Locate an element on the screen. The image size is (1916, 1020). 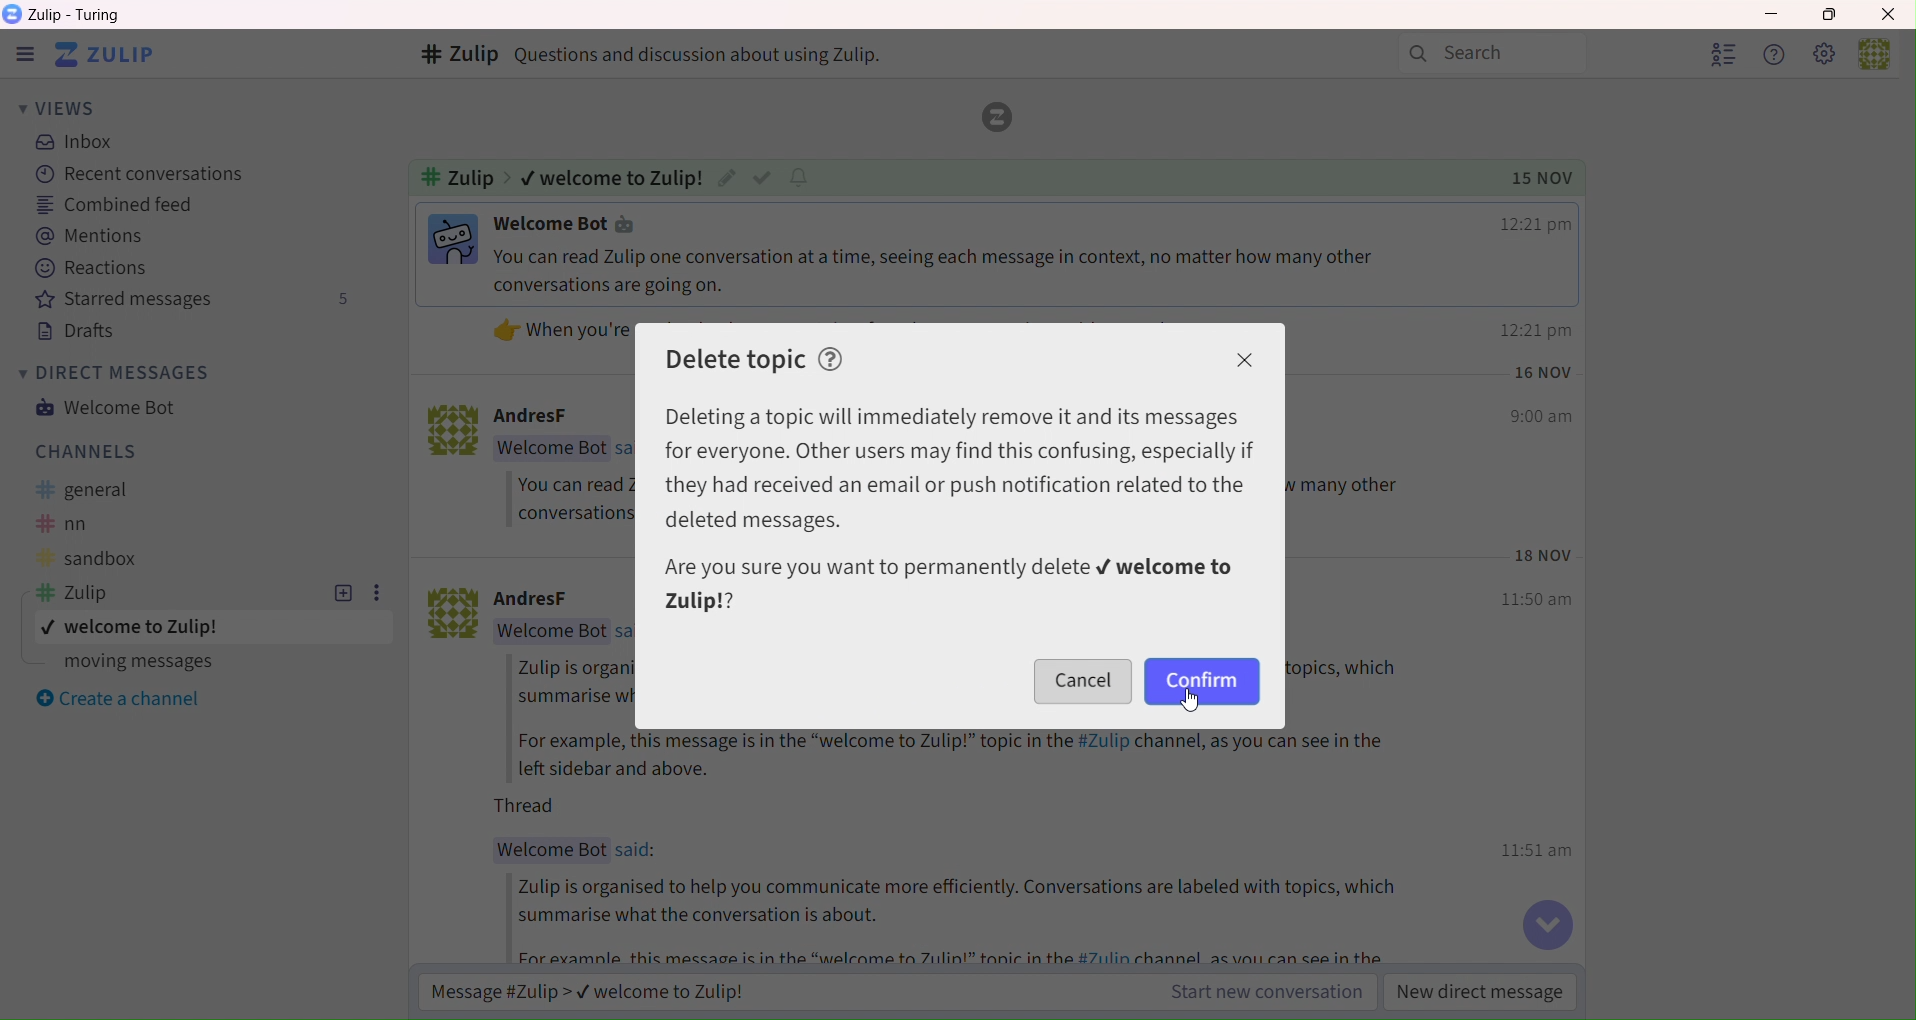
Image is located at coordinates (452, 432).